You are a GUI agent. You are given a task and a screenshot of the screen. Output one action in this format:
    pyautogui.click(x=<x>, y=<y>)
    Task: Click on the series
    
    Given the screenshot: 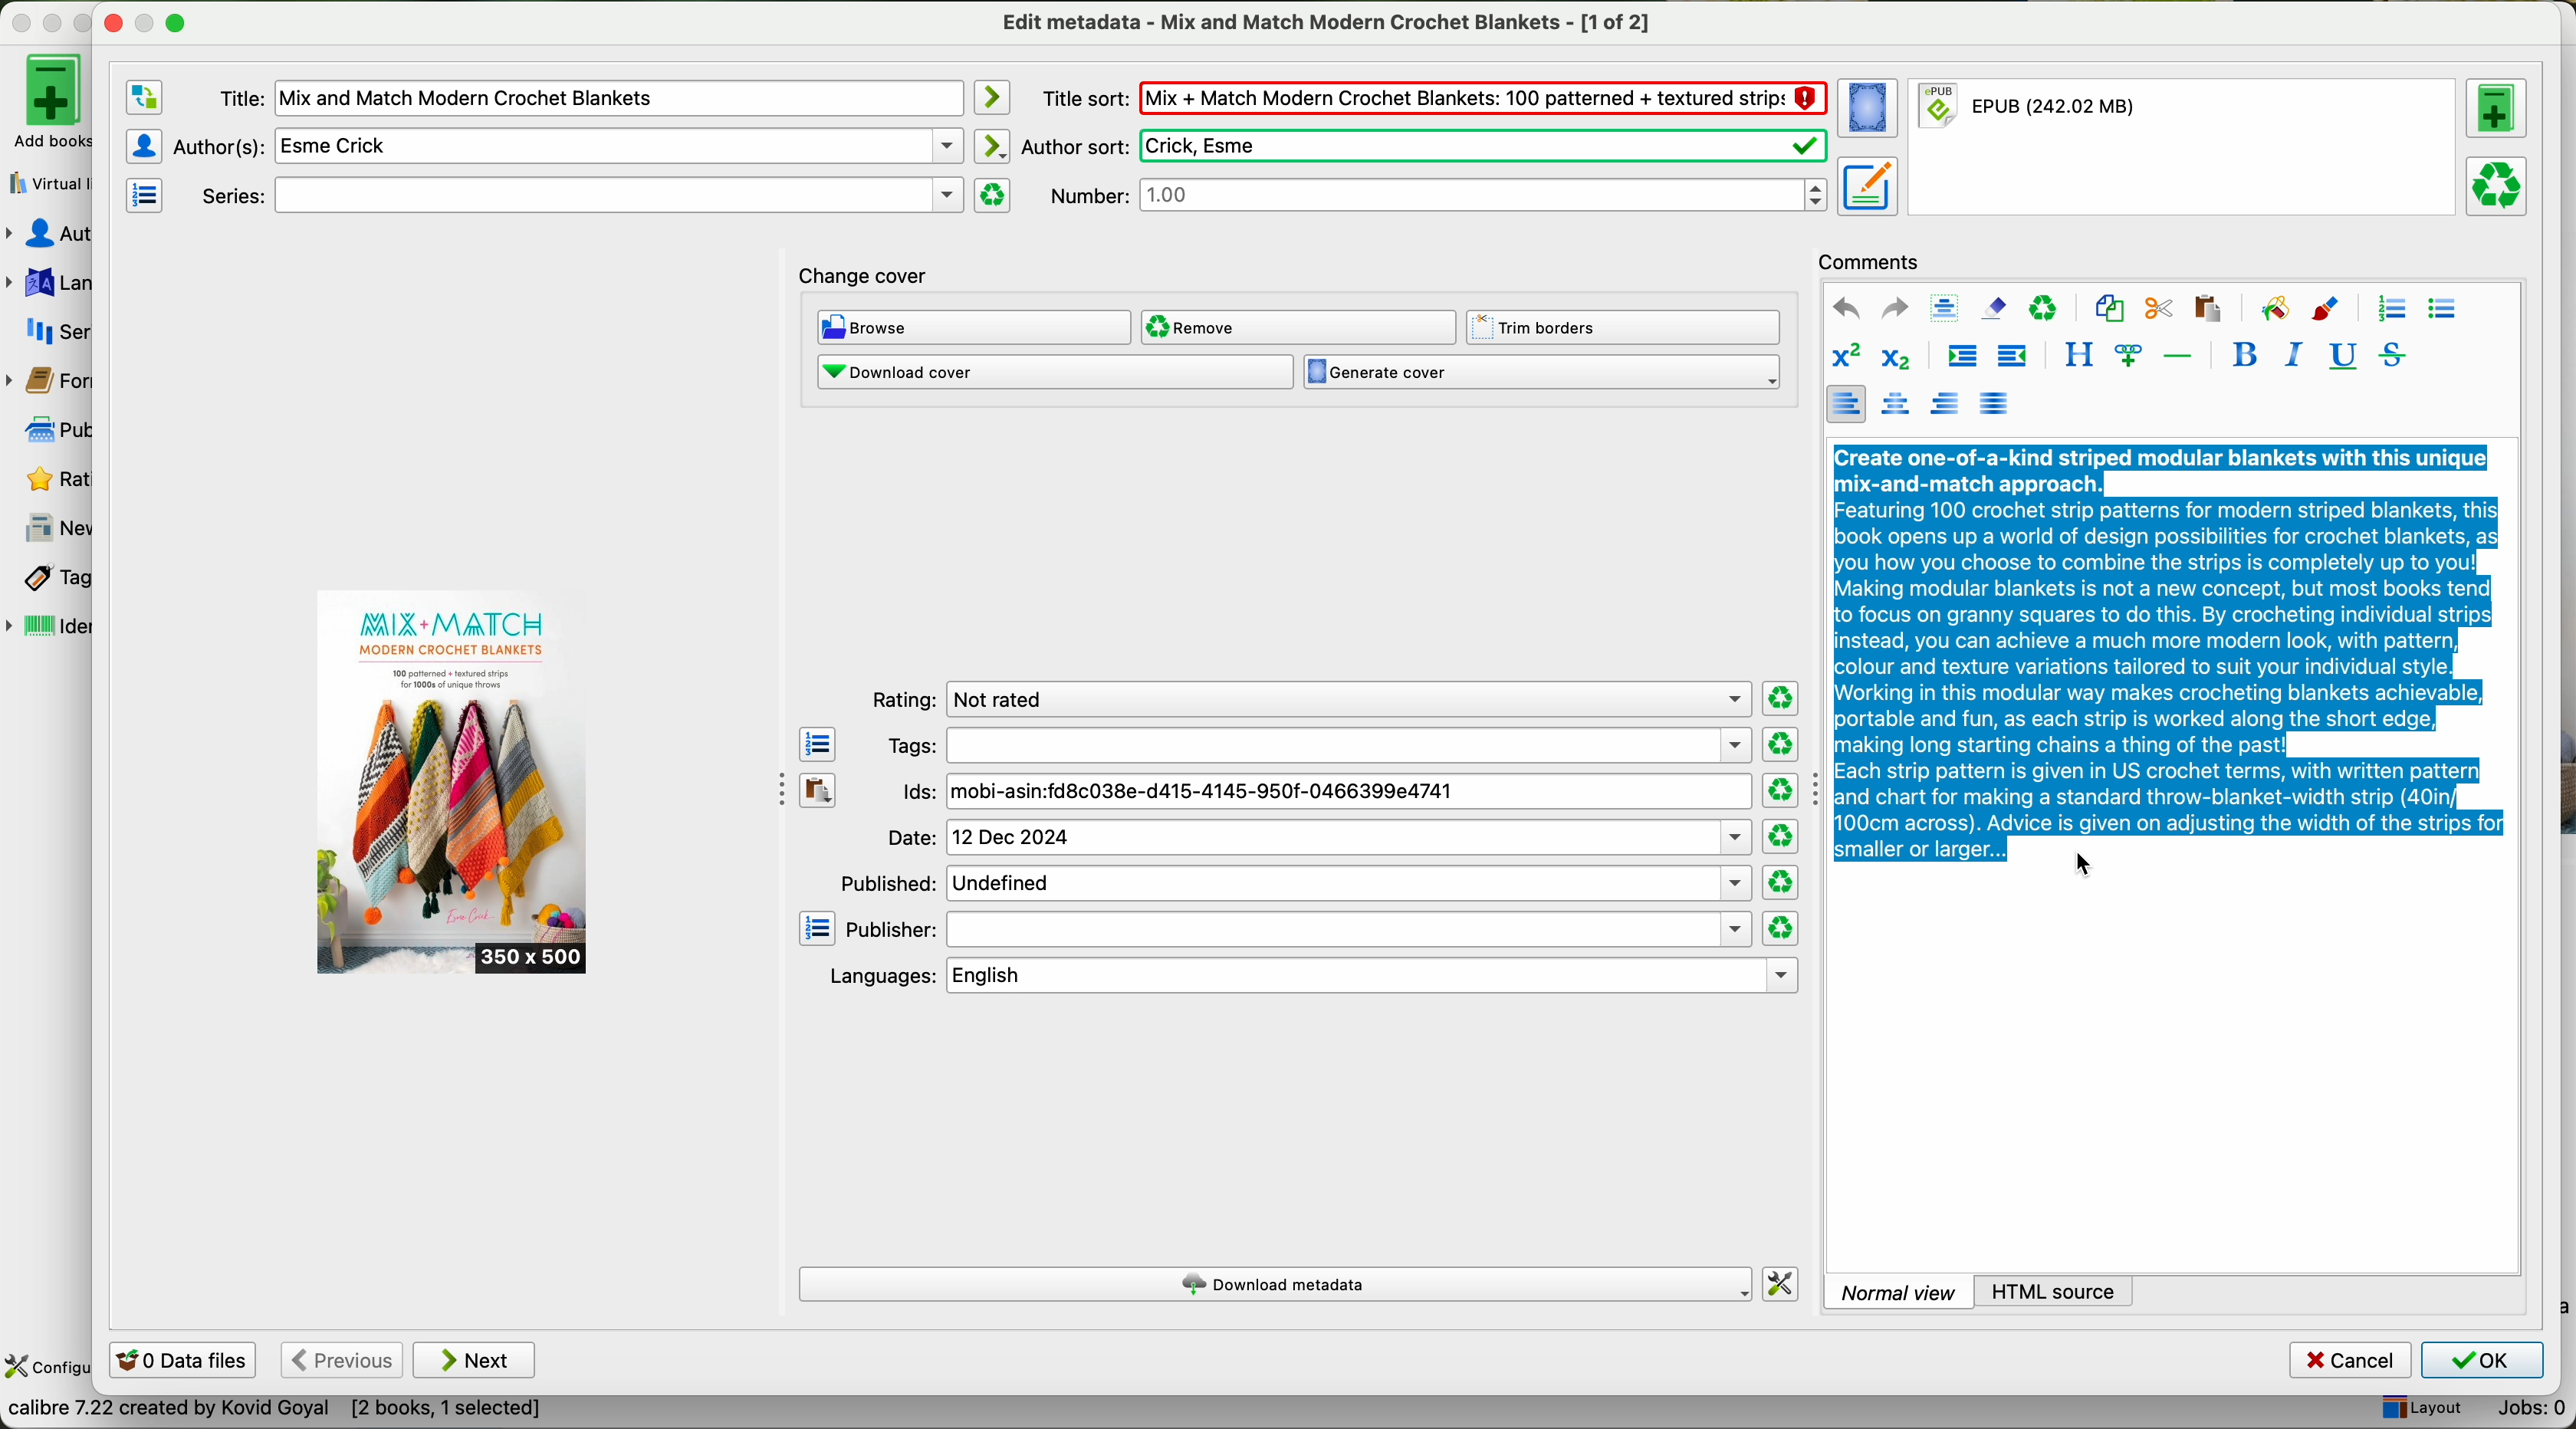 What is the action you would take?
    pyautogui.click(x=578, y=196)
    